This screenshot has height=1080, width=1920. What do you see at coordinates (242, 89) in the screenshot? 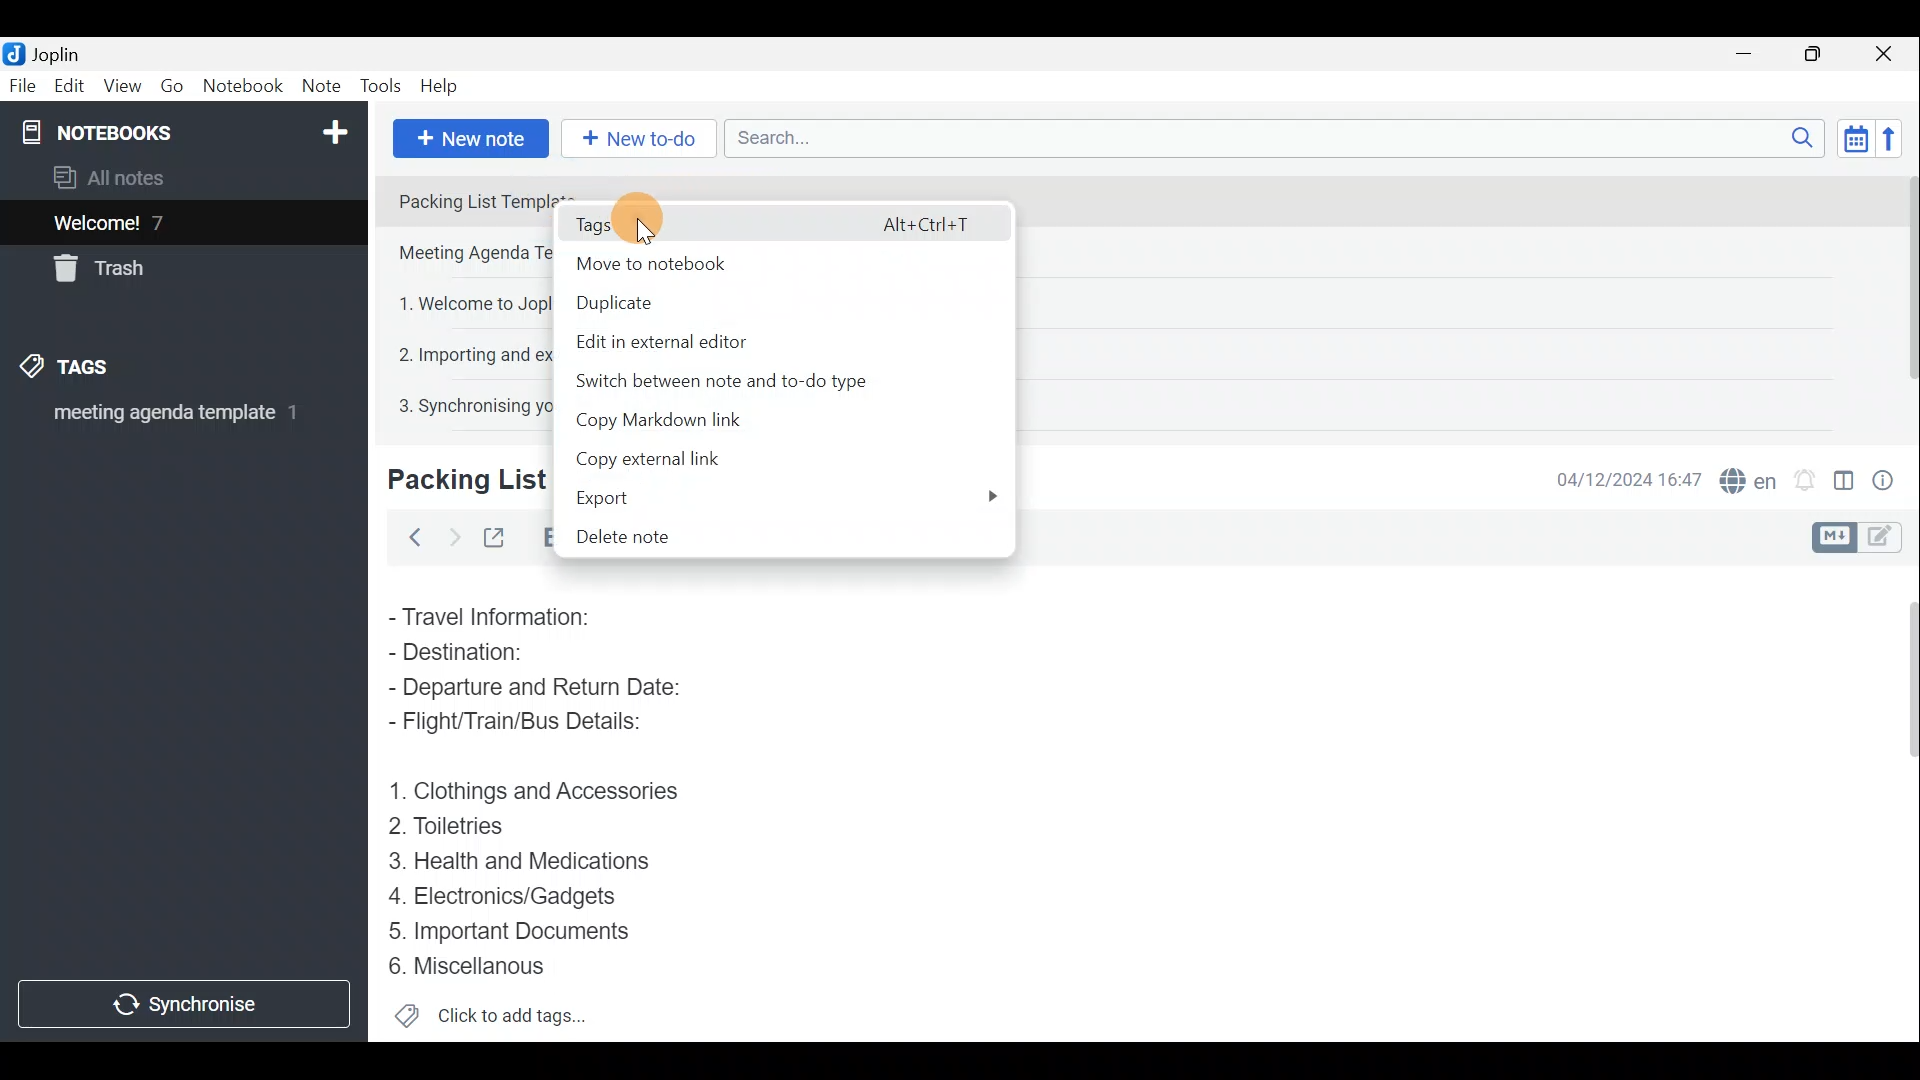
I see `Notebook` at bounding box center [242, 89].